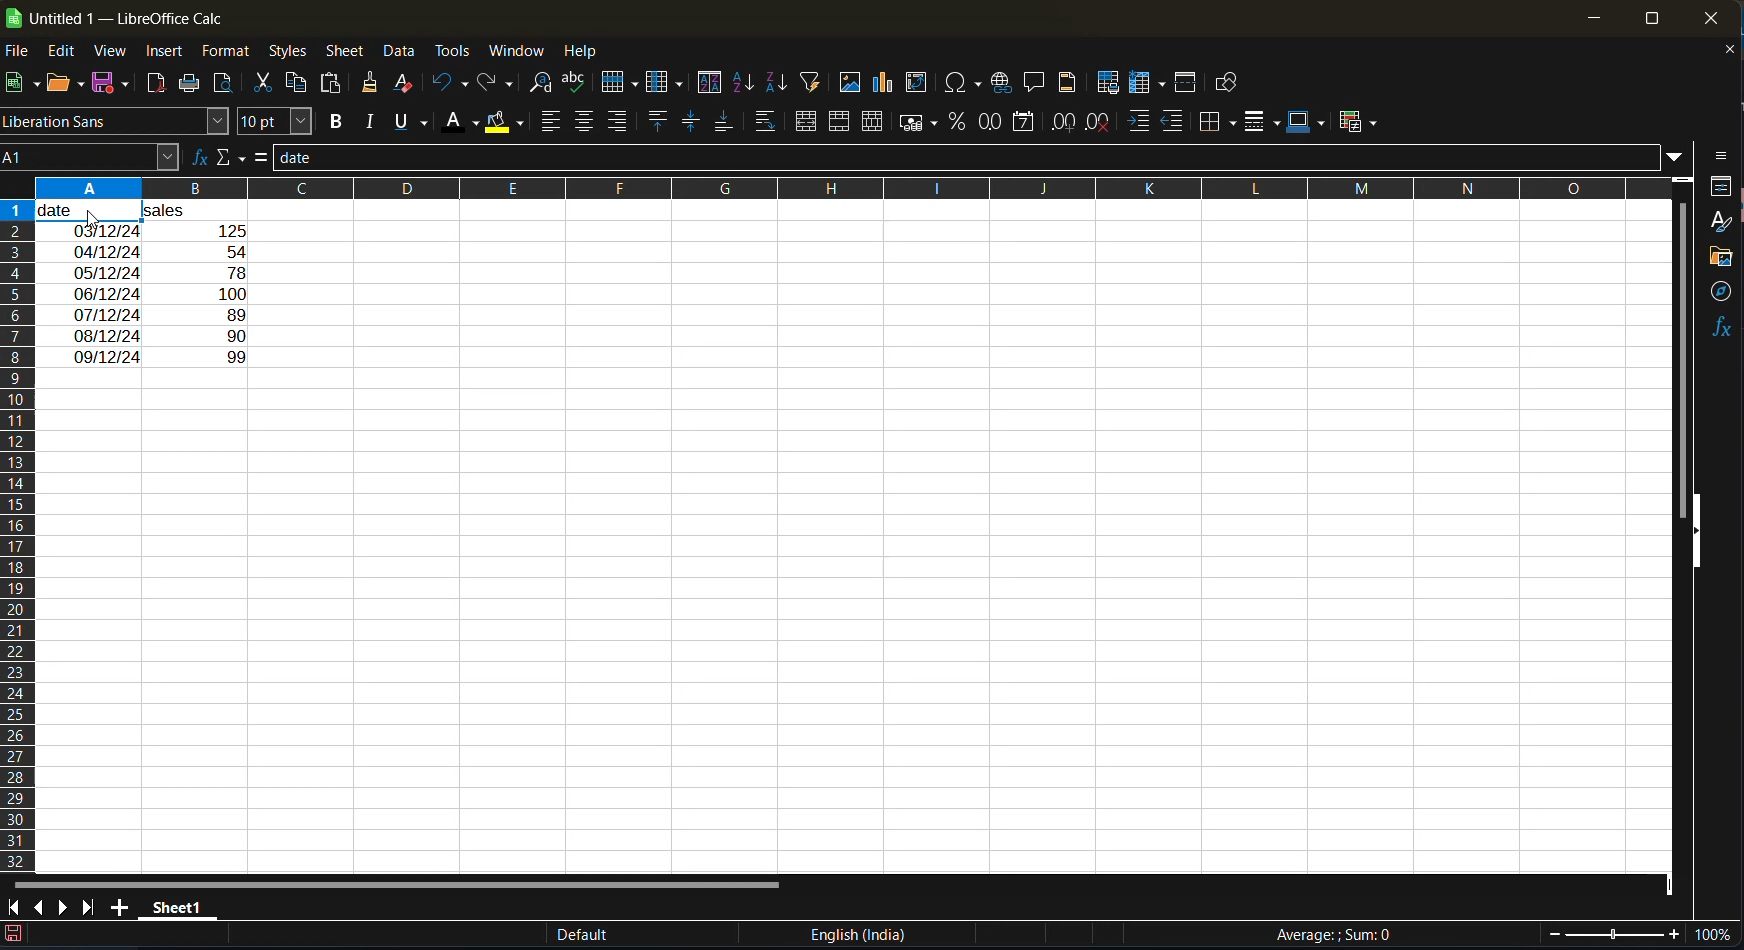  What do you see at coordinates (20, 52) in the screenshot?
I see `file` at bounding box center [20, 52].